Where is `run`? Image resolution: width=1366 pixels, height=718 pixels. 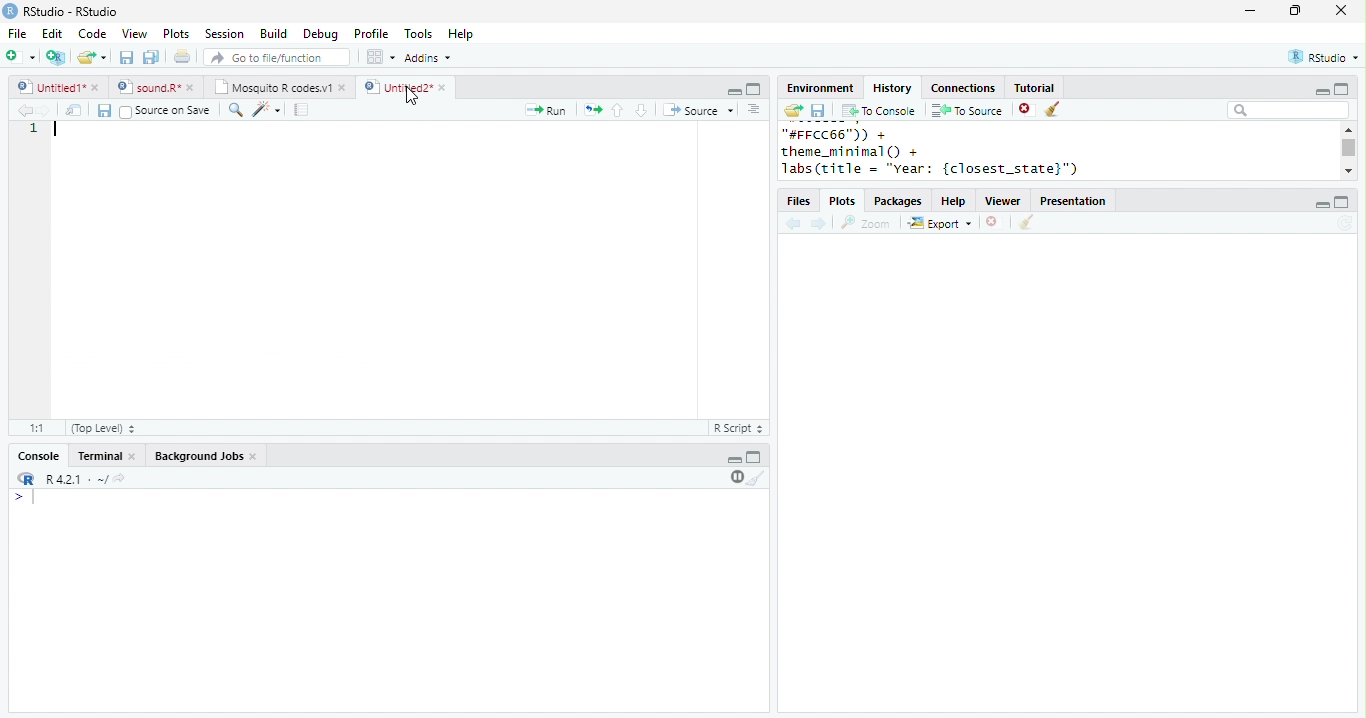 run is located at coordinates (545, 110).